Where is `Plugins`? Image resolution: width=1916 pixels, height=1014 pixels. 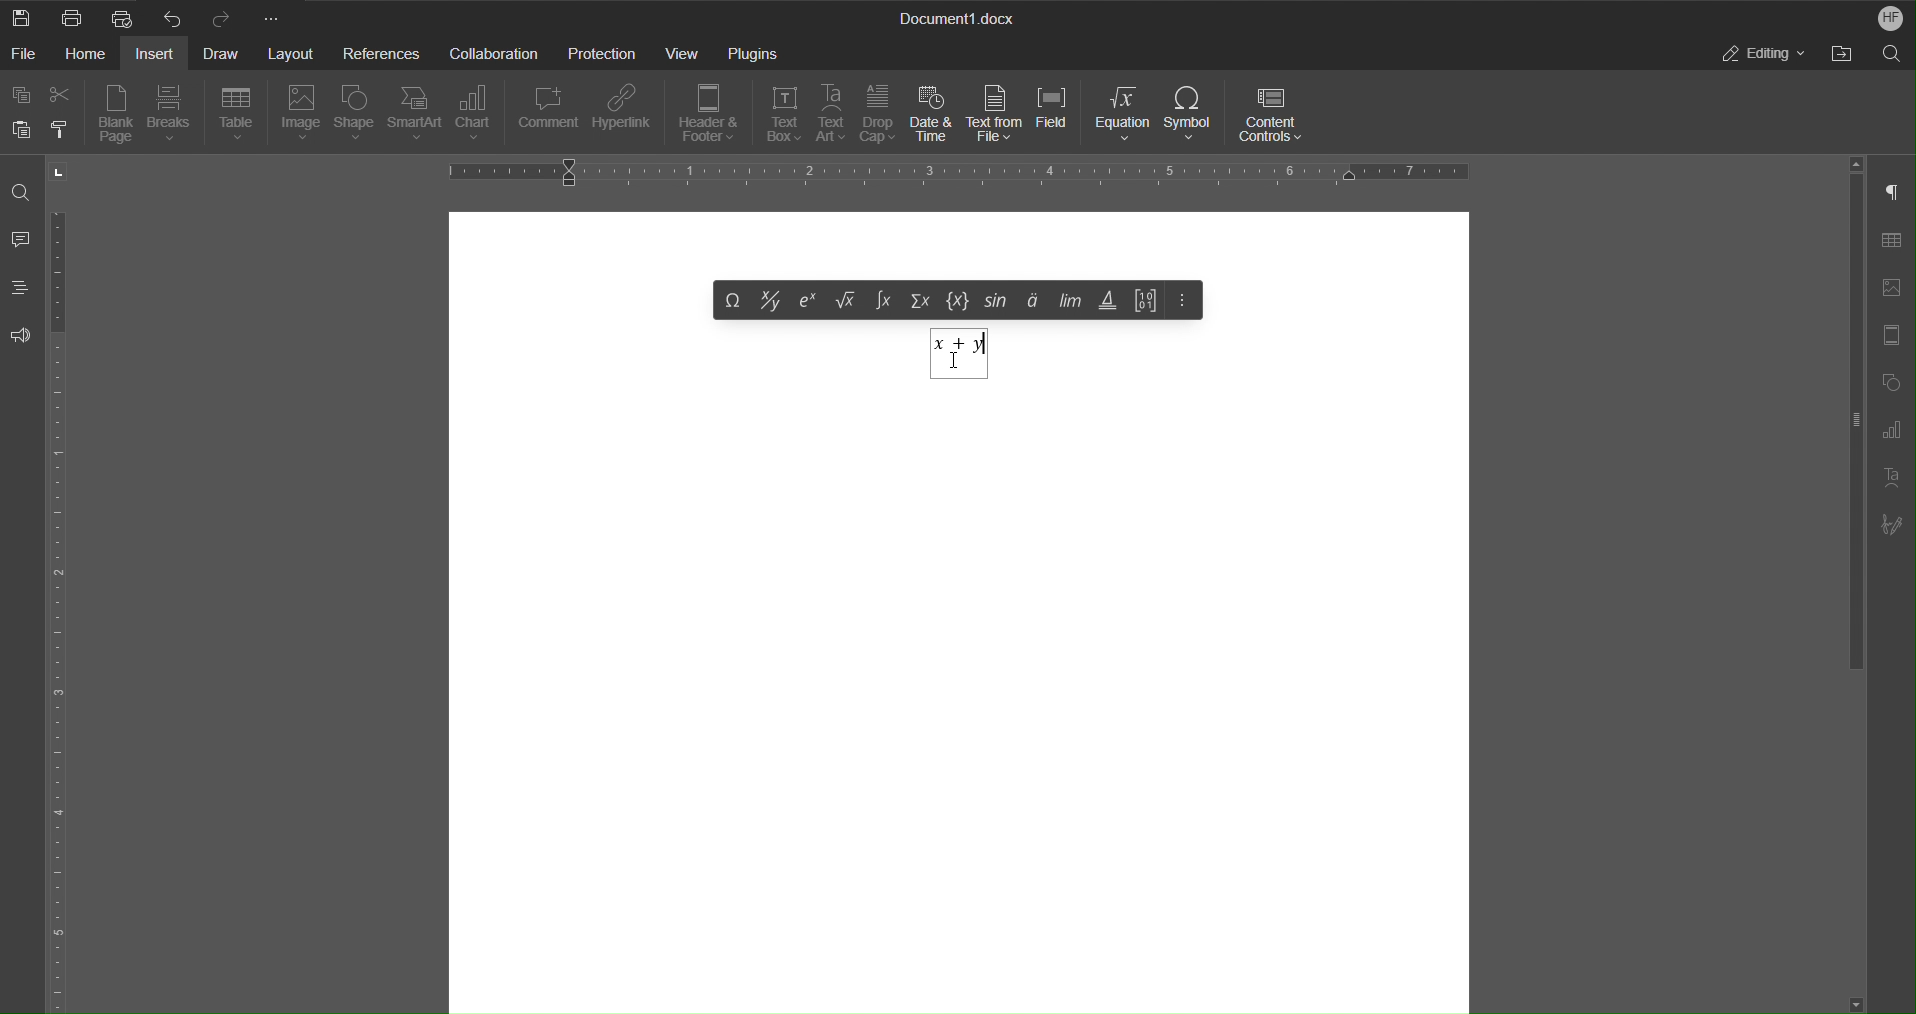 Plugins is located at coordinates (755, 51).